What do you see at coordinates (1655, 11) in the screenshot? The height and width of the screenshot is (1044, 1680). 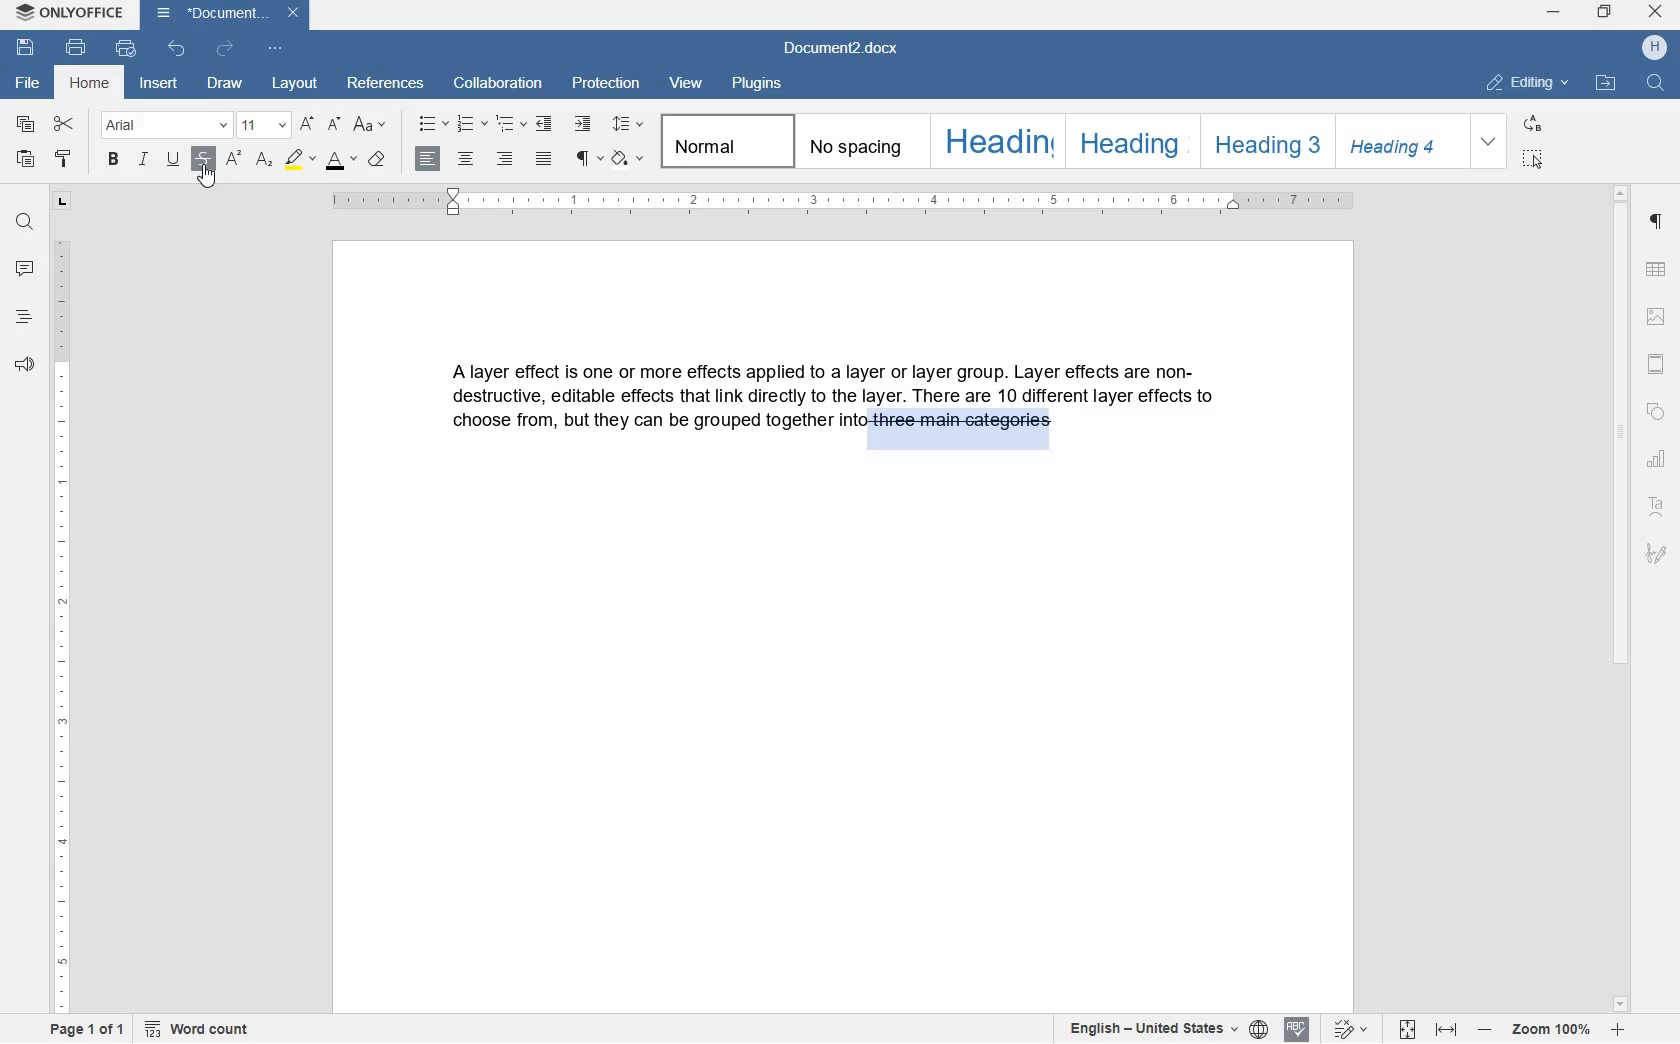 I see `close` at bounding box center [1655, 11].